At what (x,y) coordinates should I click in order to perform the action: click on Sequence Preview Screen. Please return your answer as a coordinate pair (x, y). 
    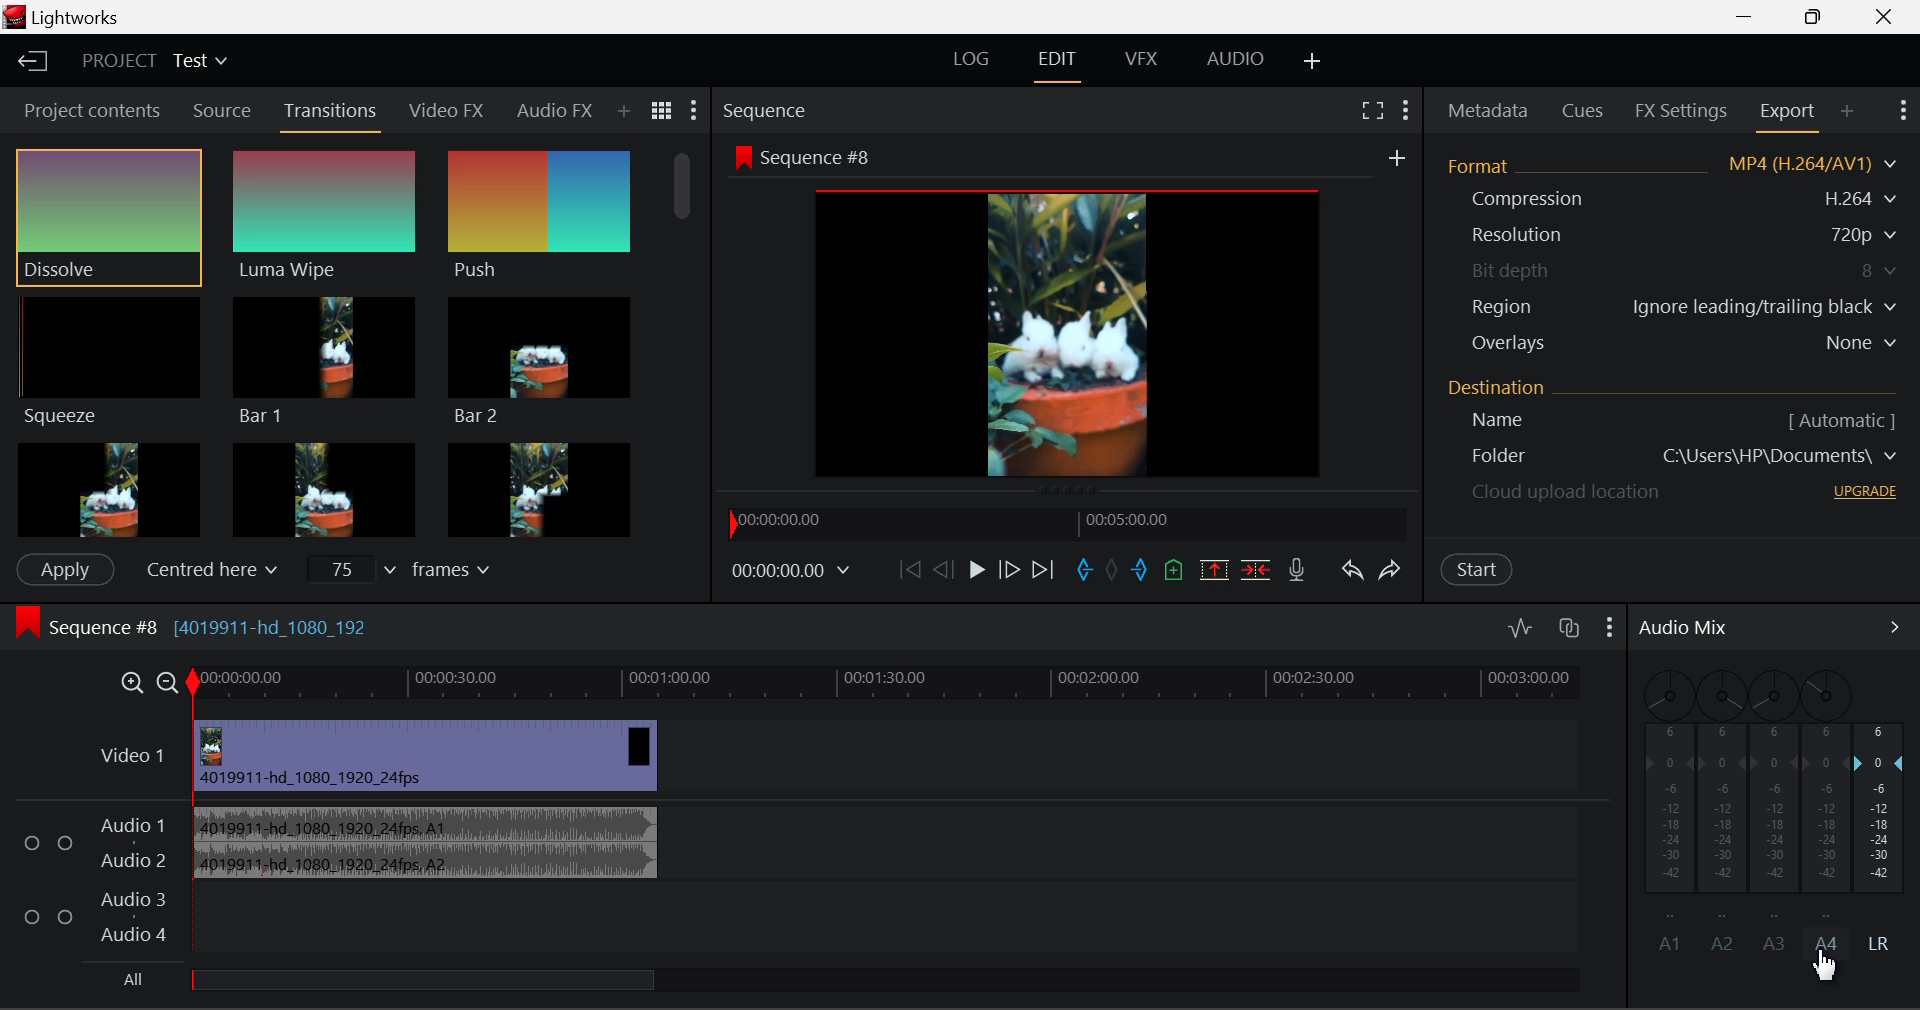
    Looking at the image, I should click on (1070, 314).